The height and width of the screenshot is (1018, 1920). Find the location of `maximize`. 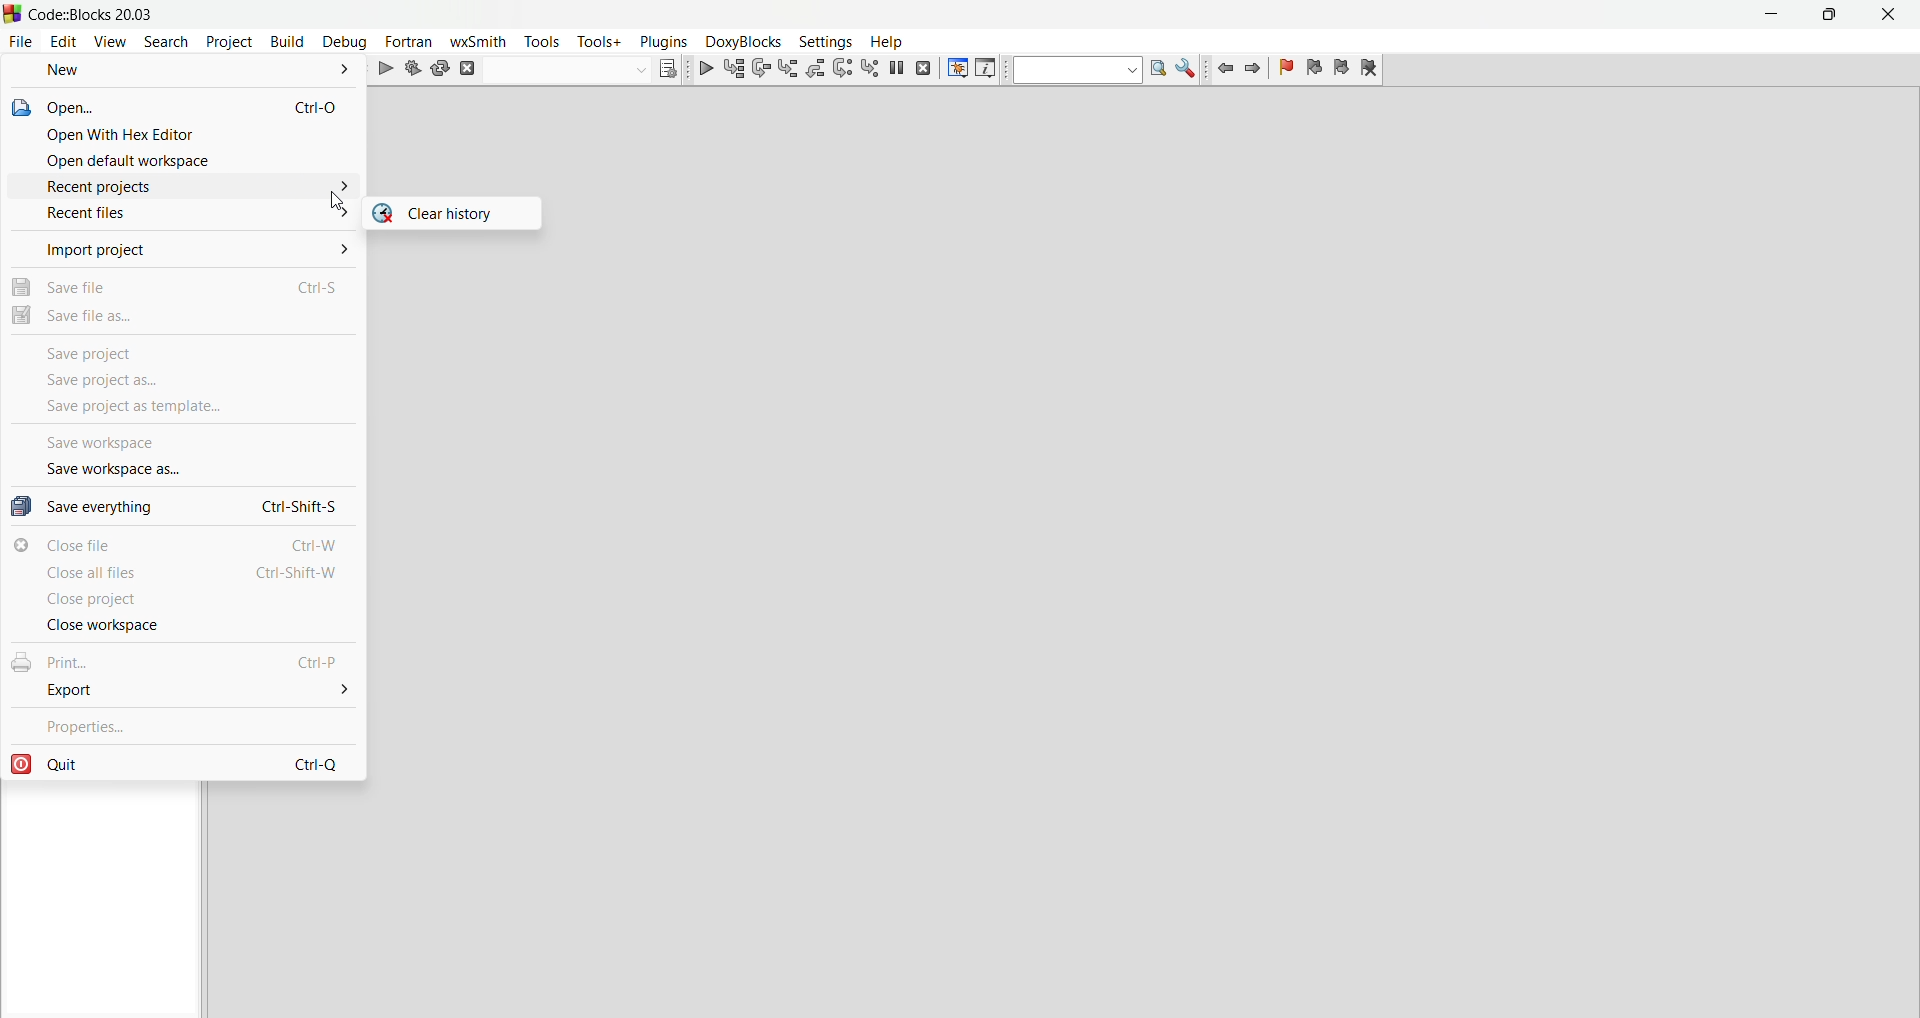

maximize is located at coordinates (1834, 17).